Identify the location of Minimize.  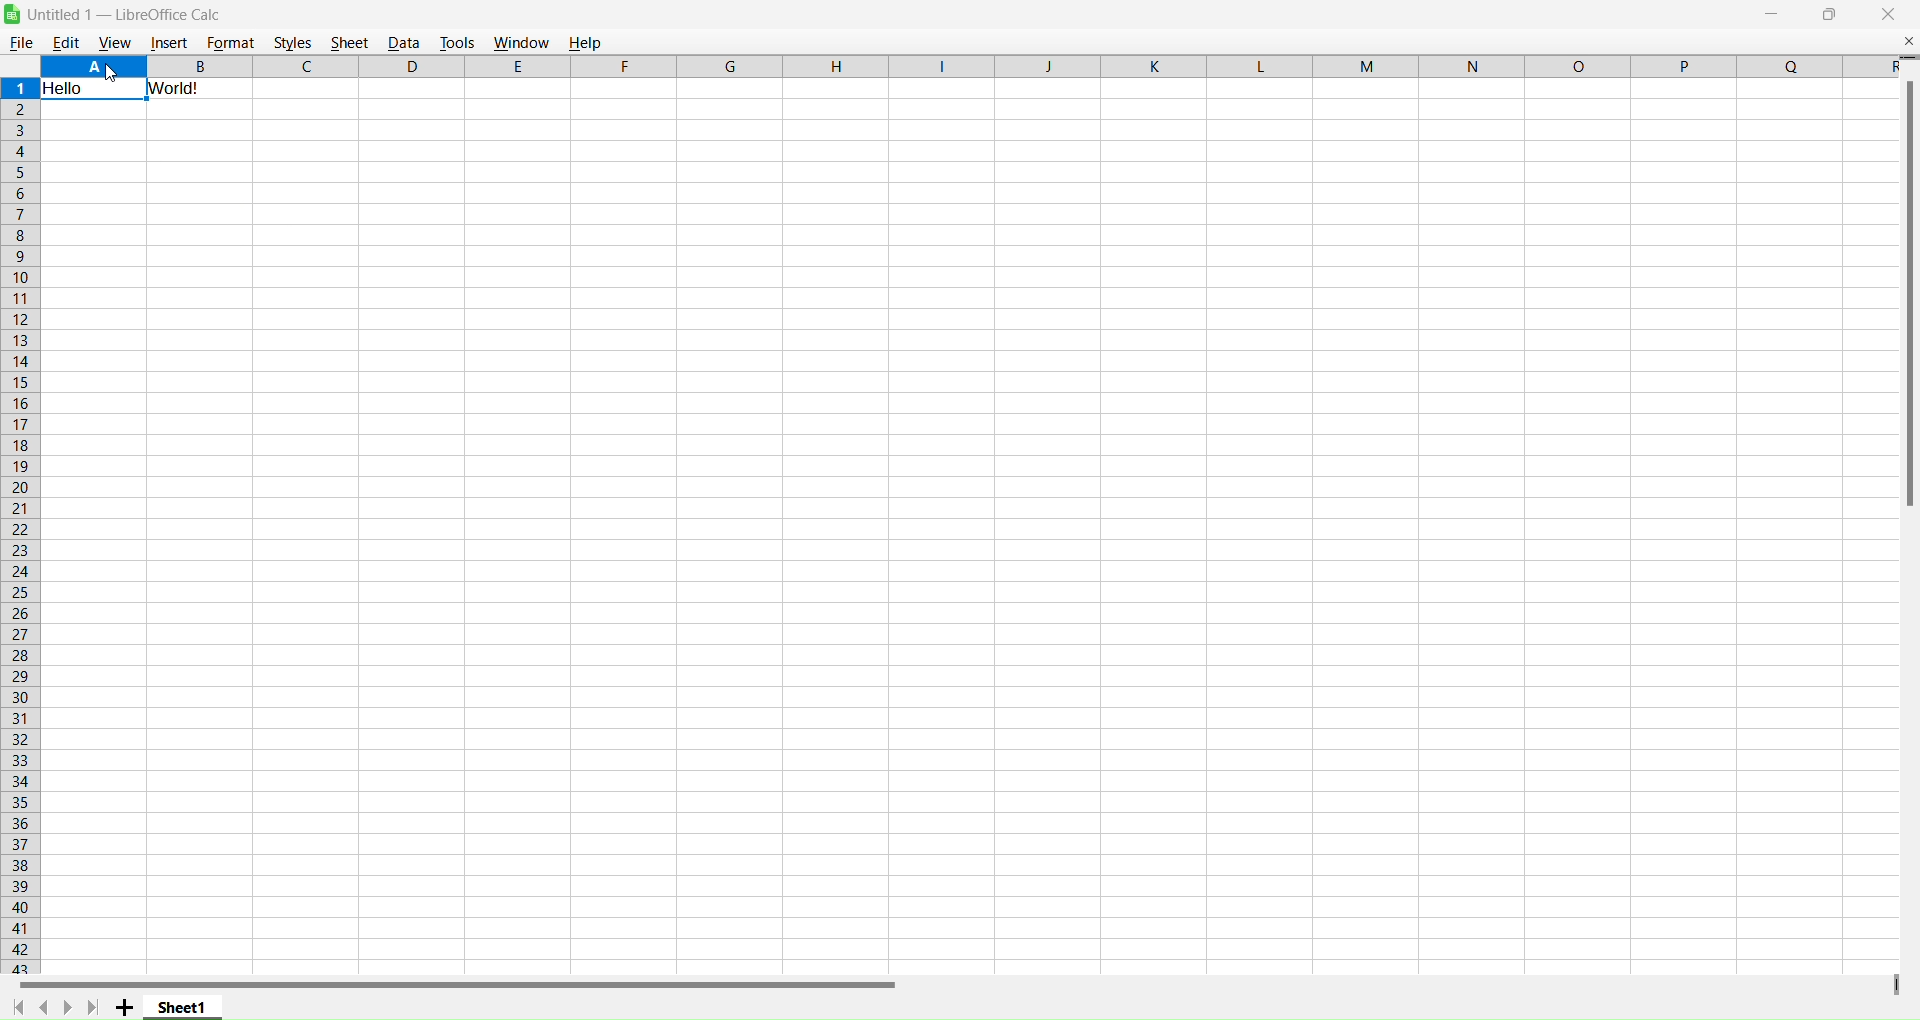
(1772, 15).